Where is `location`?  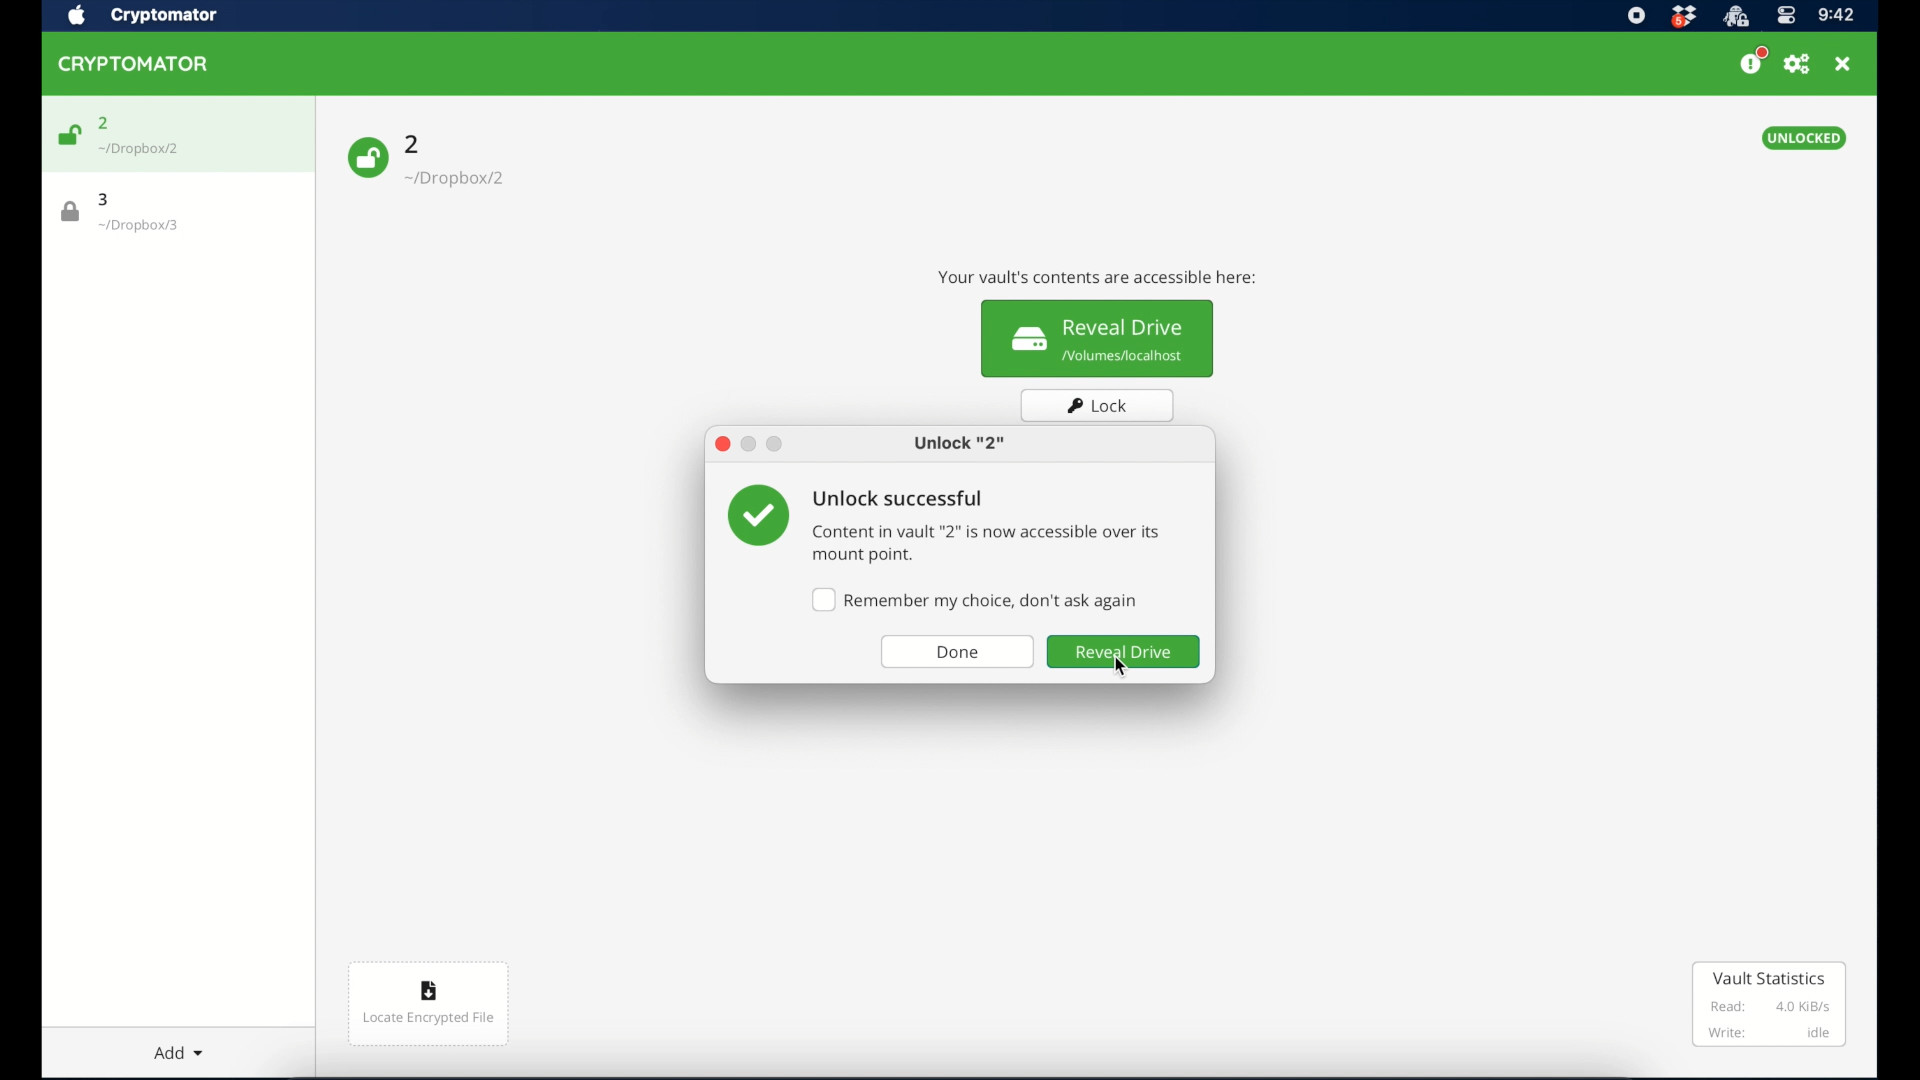
location is located at coordinates (140, 149).